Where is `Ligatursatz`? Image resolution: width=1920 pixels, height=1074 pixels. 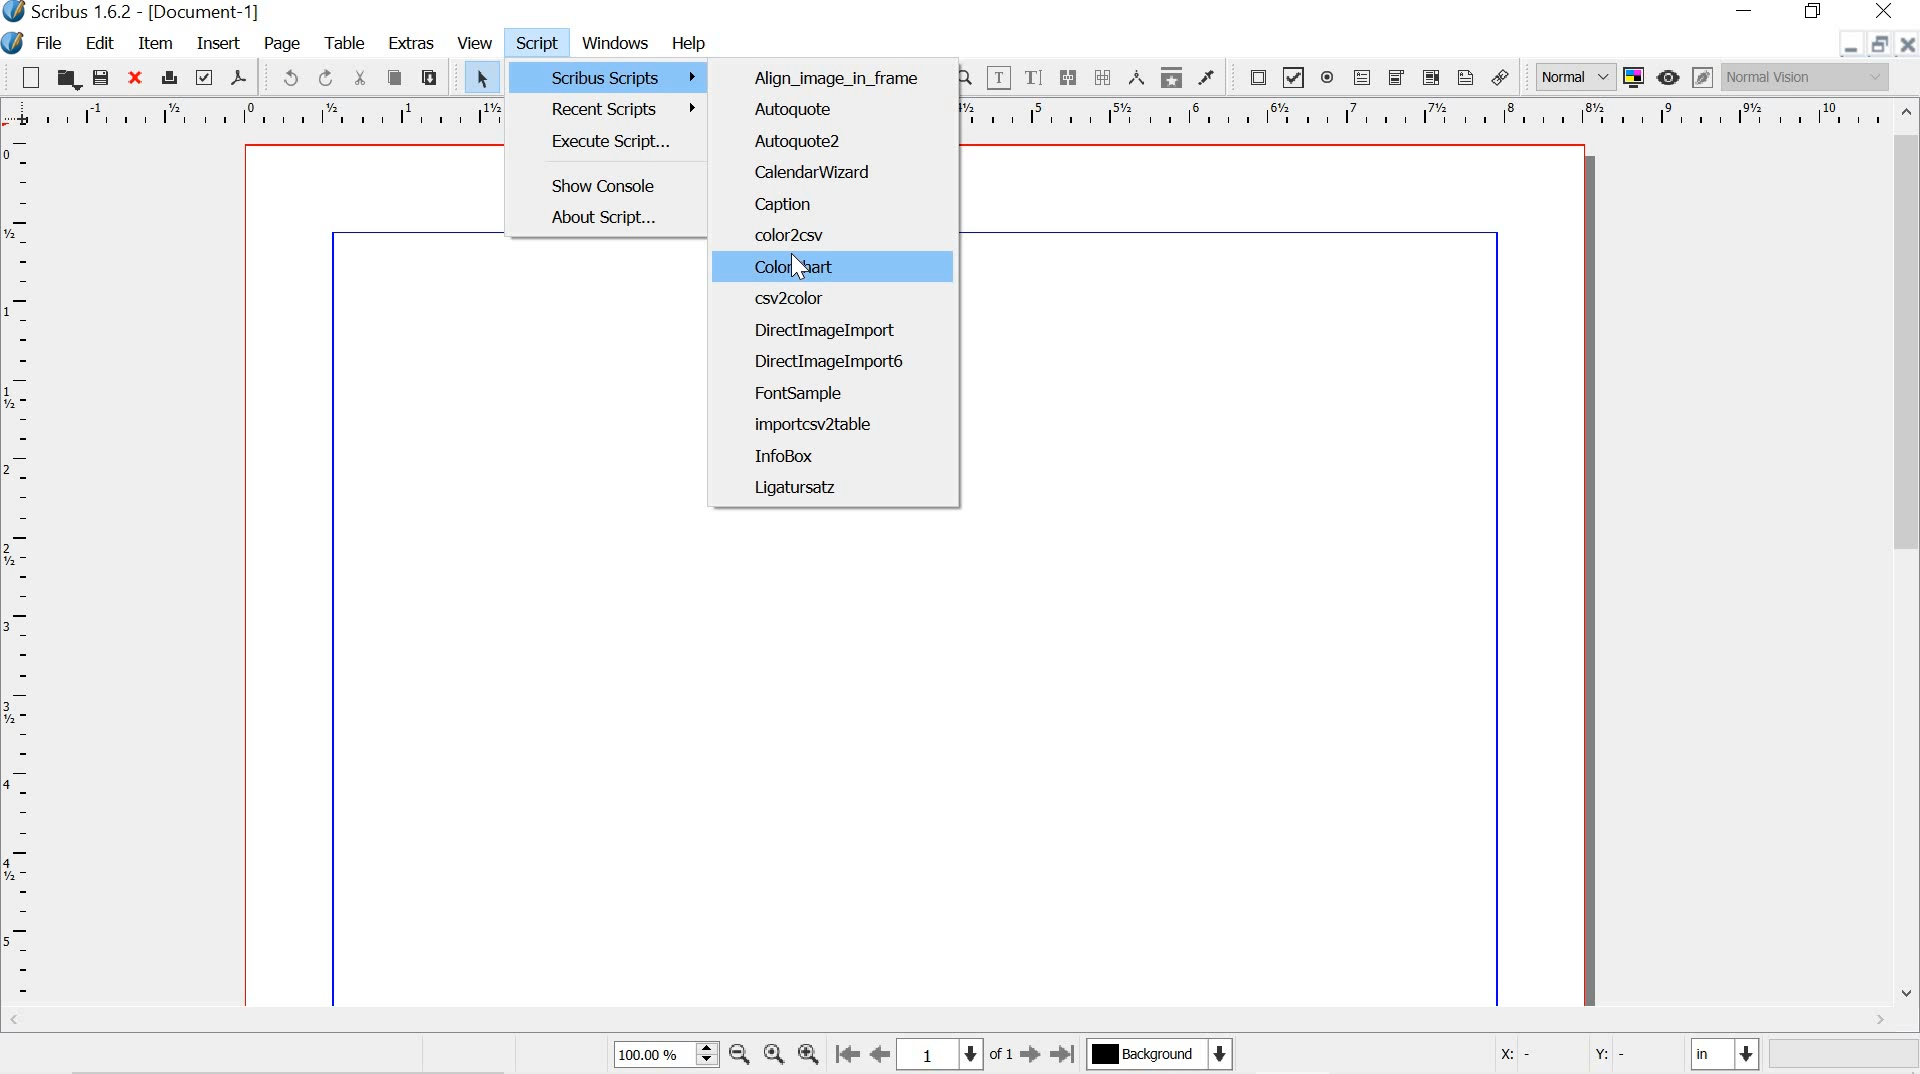 Ligatursatz is located at coordinates (797, 489).